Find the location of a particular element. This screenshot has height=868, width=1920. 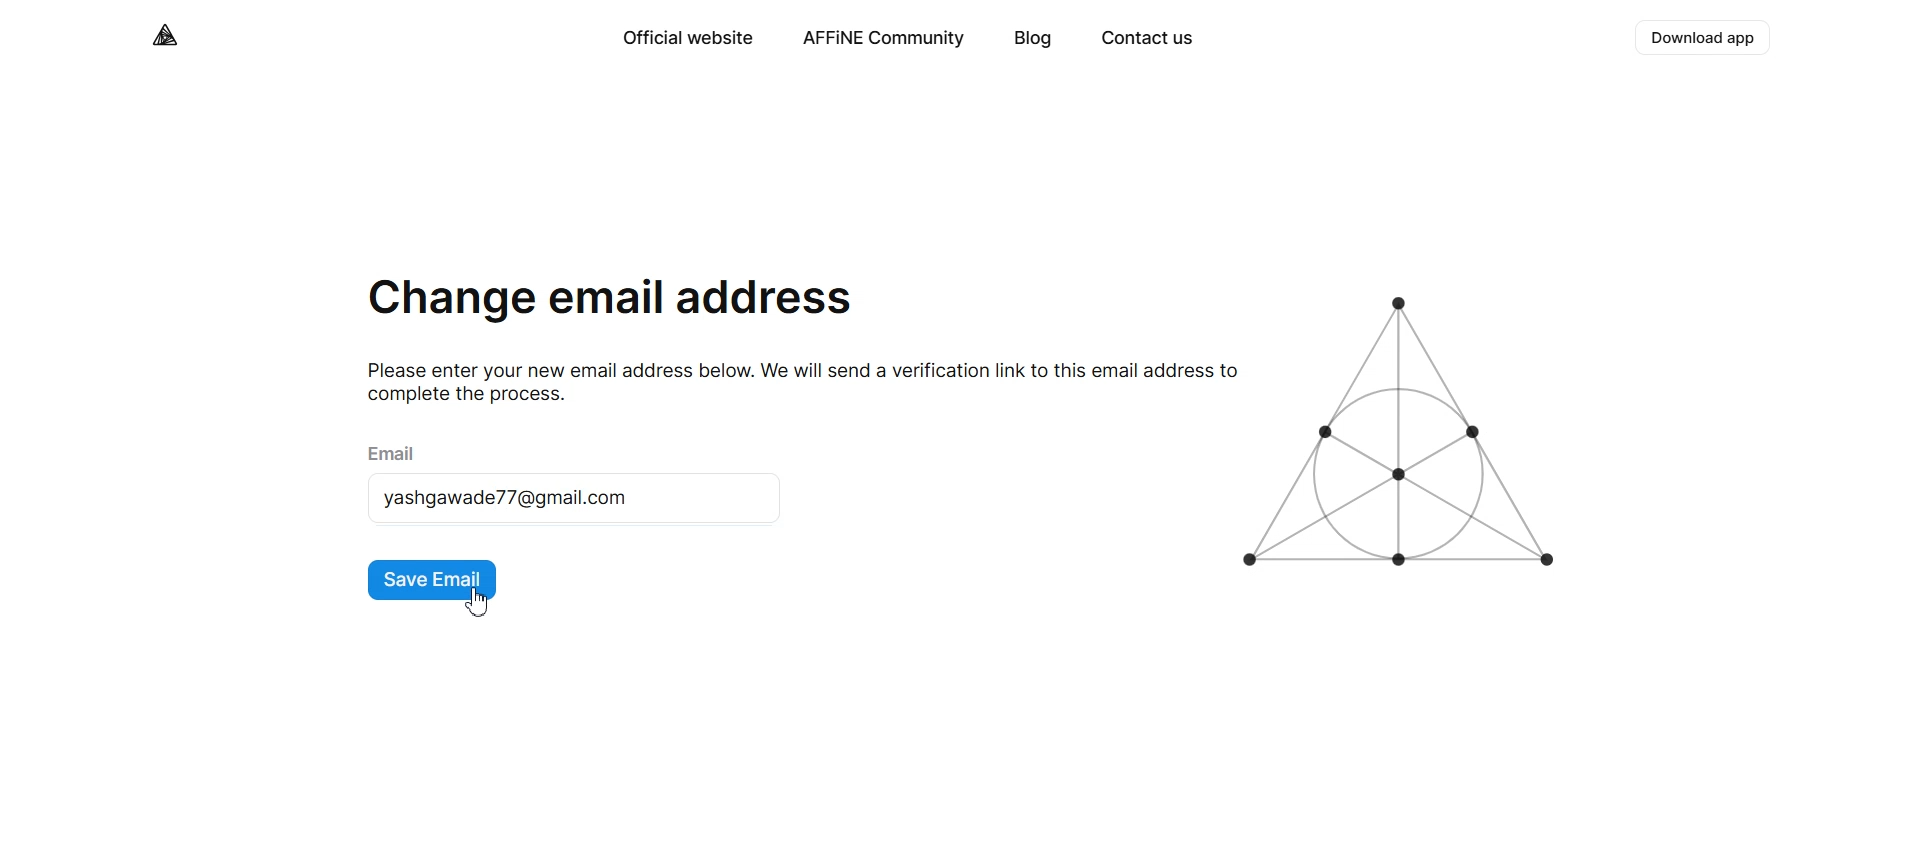

Logo is located at coordinates (1406, 433).